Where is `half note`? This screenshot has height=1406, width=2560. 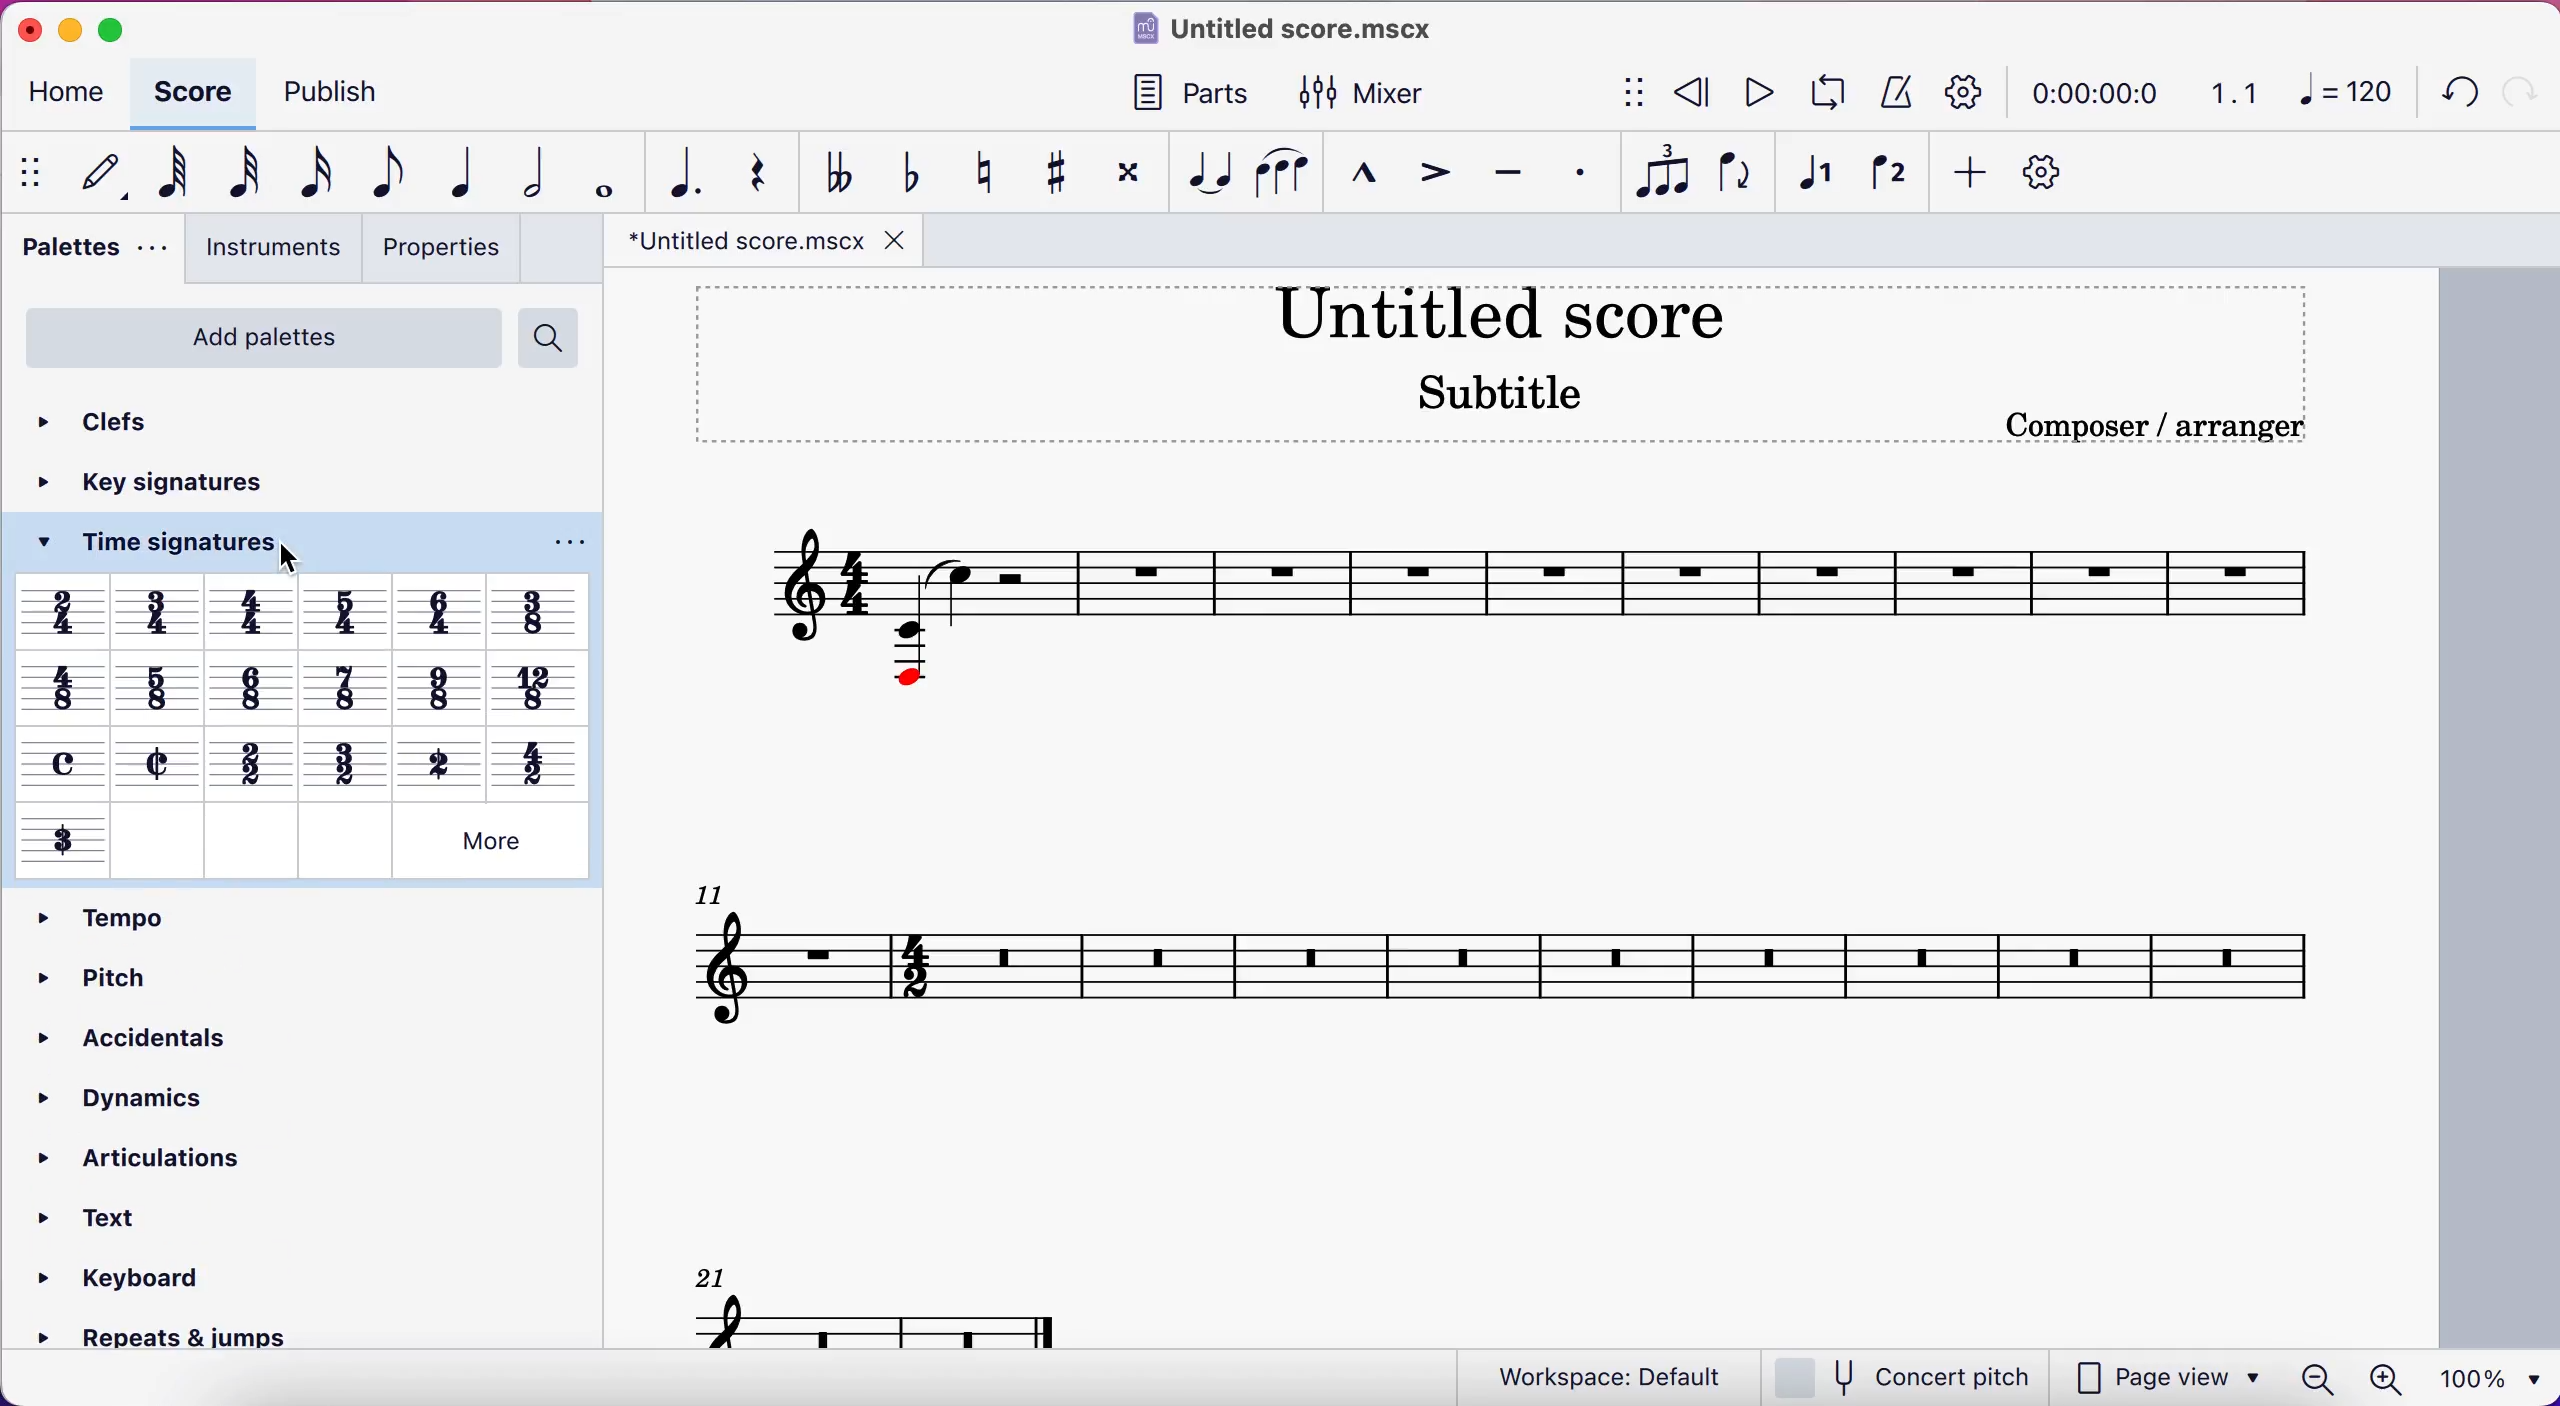
half note is located at coordinates (518, 172).